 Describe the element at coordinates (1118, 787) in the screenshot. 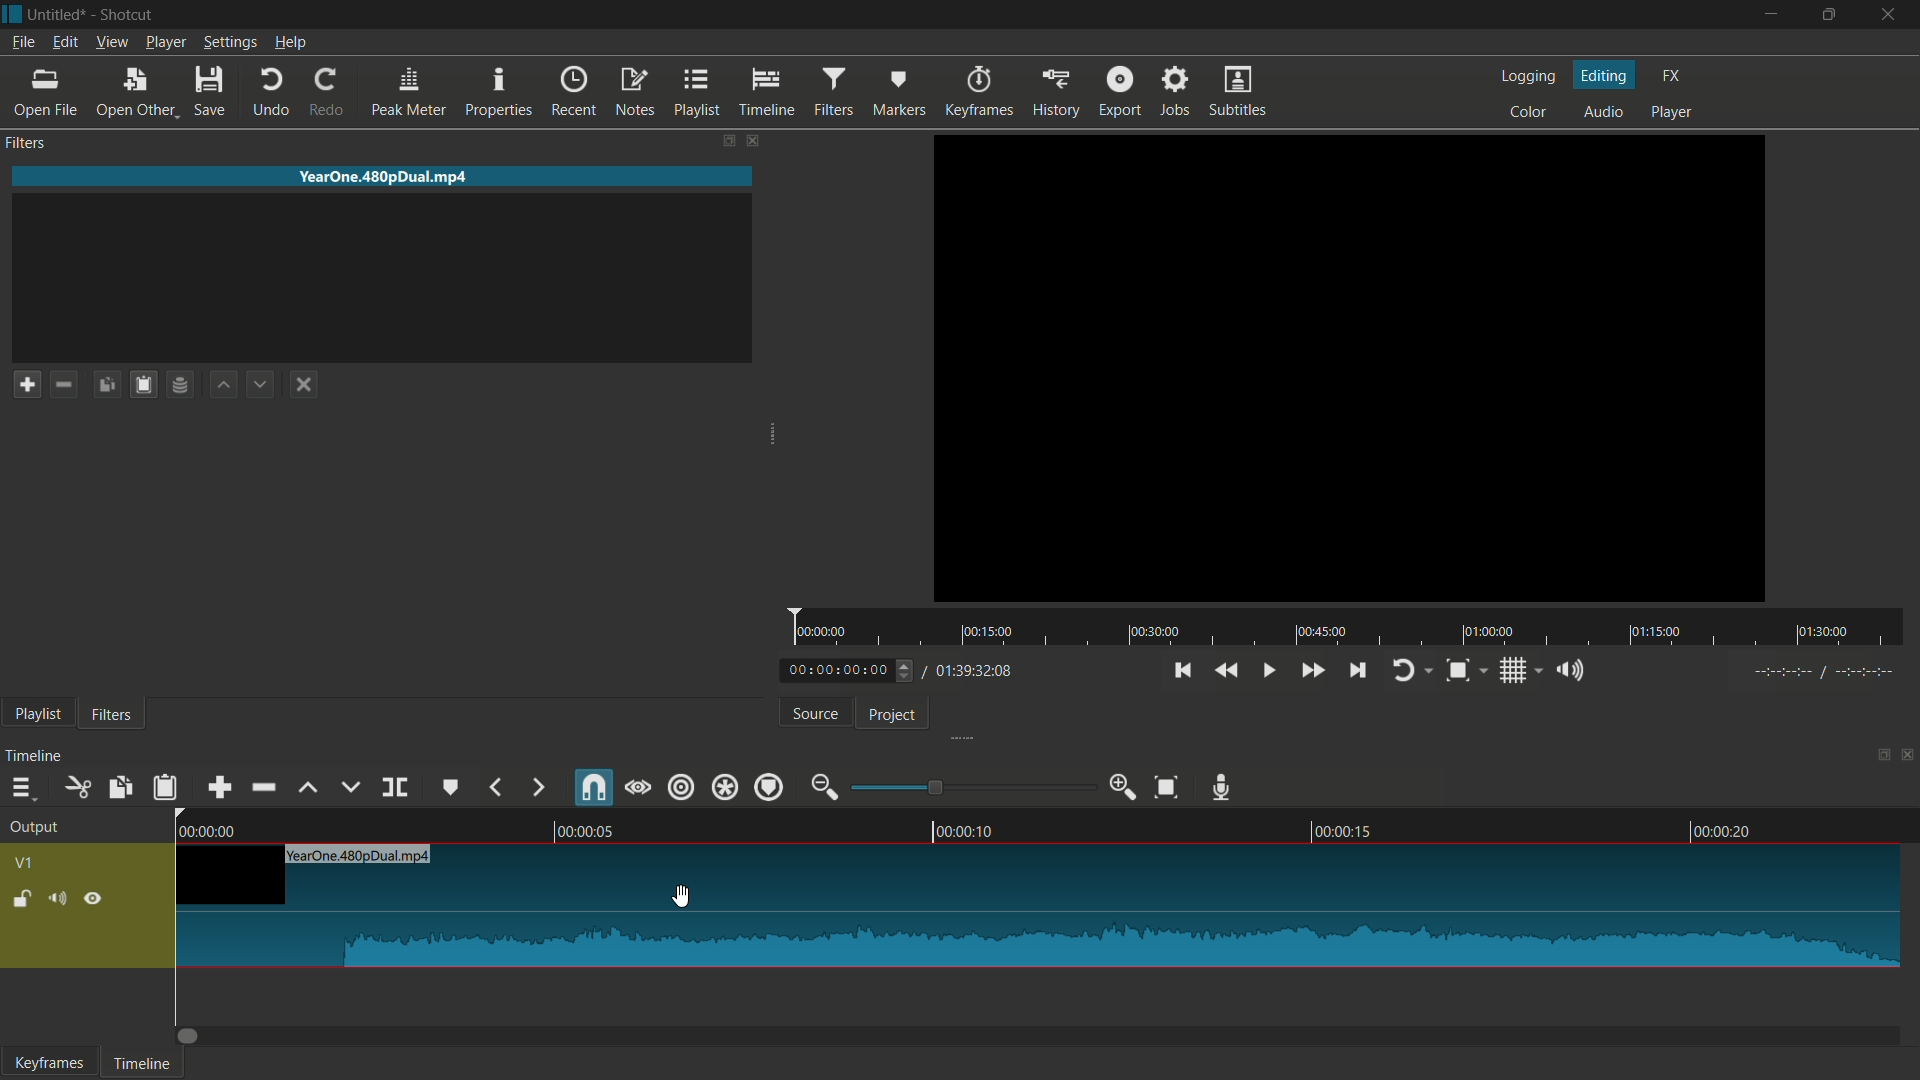

I see `zoom in` at that location.